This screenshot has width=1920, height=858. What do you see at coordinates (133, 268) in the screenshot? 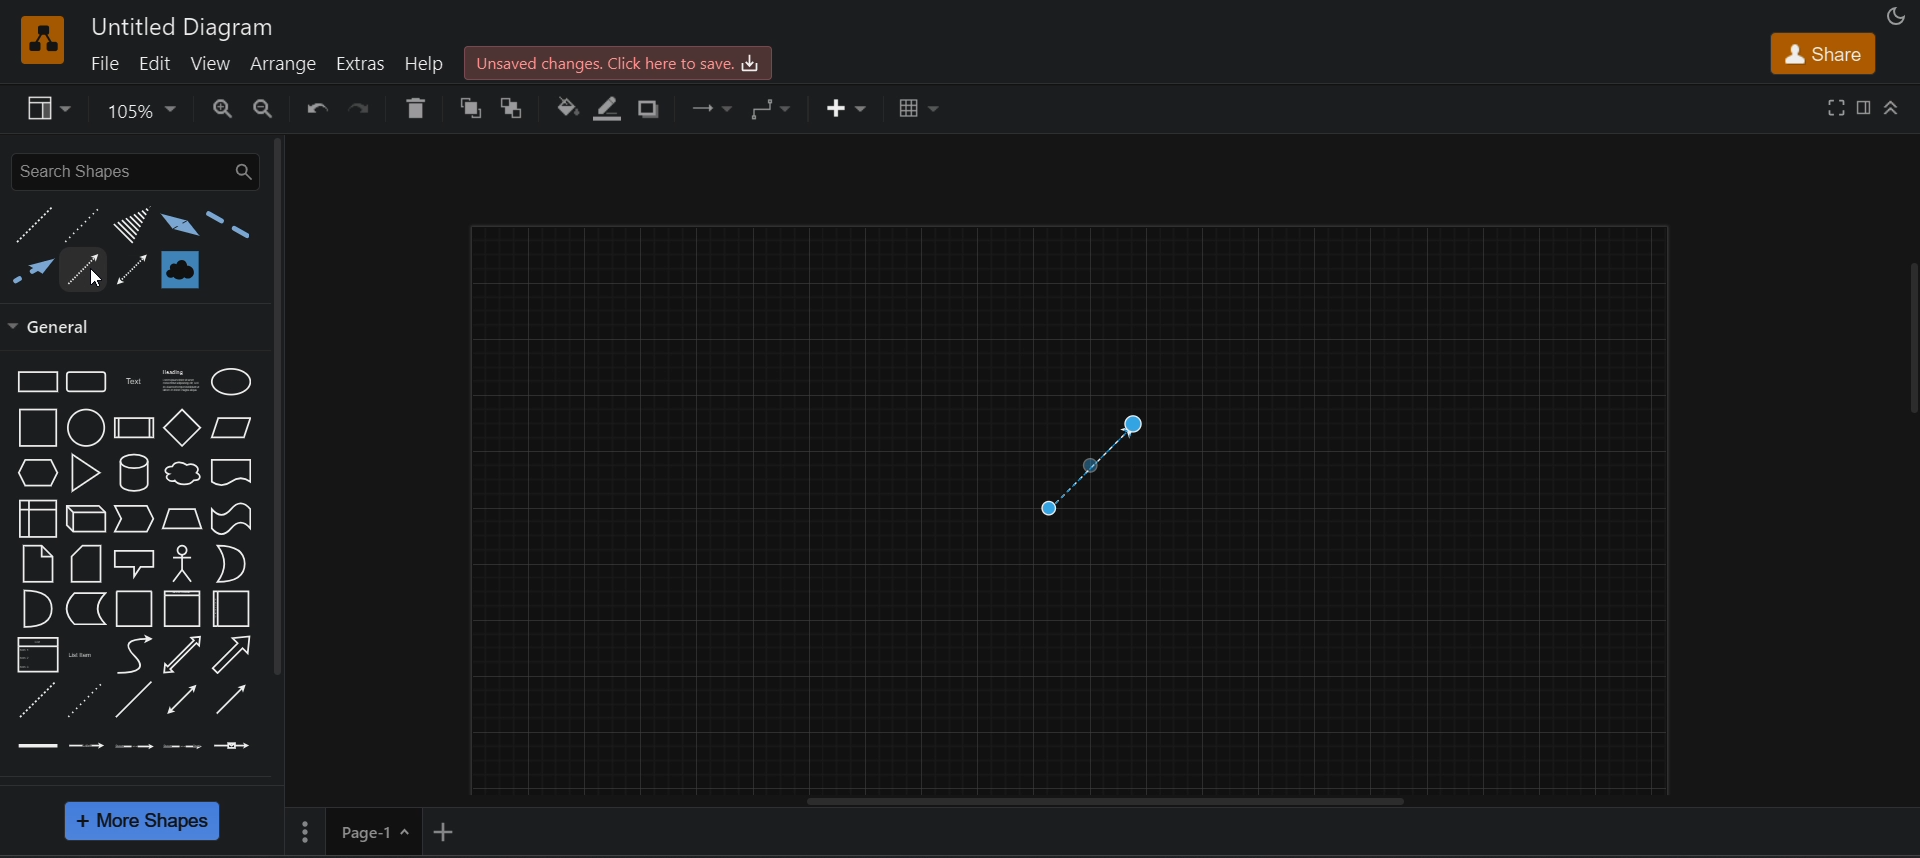
I see `double ended arrows` at bounding box center [133, 268].